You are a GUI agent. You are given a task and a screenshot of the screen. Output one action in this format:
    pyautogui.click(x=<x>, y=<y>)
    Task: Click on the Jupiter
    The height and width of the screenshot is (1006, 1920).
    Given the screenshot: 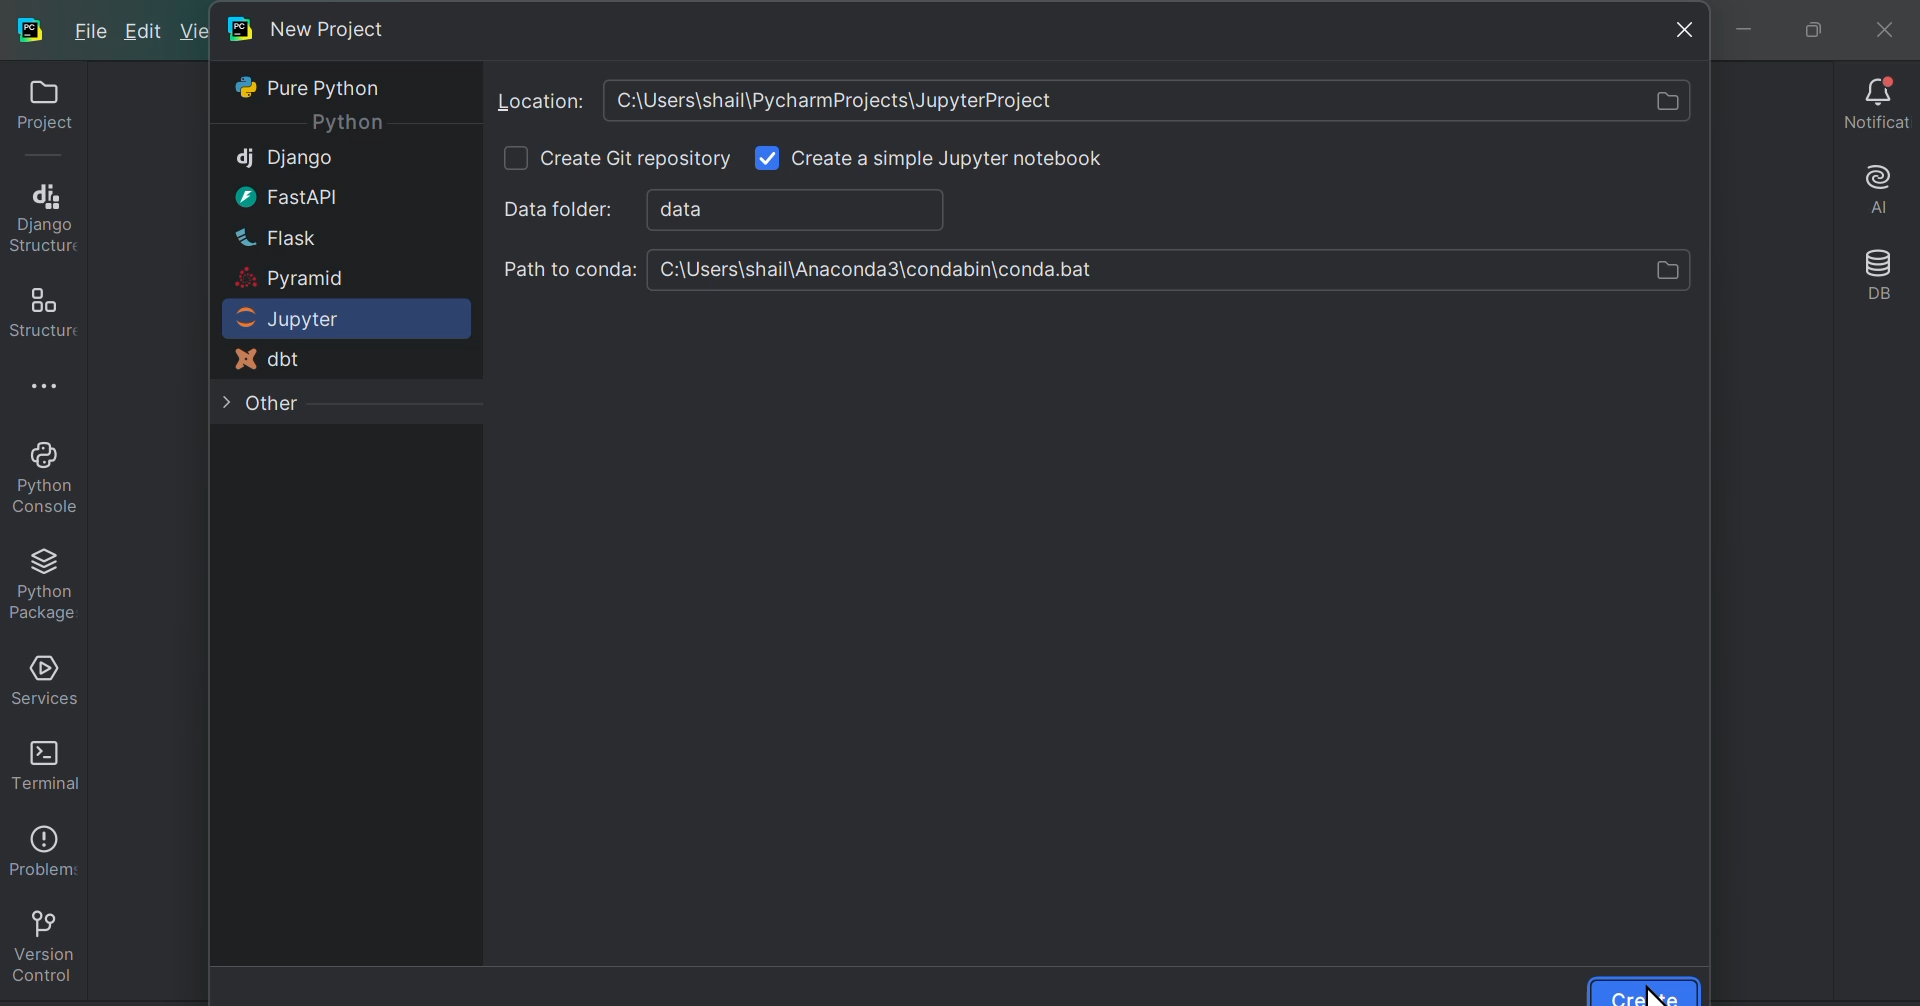 What is the action you would take?
    pyautogui.click(x=295, y=318)
    